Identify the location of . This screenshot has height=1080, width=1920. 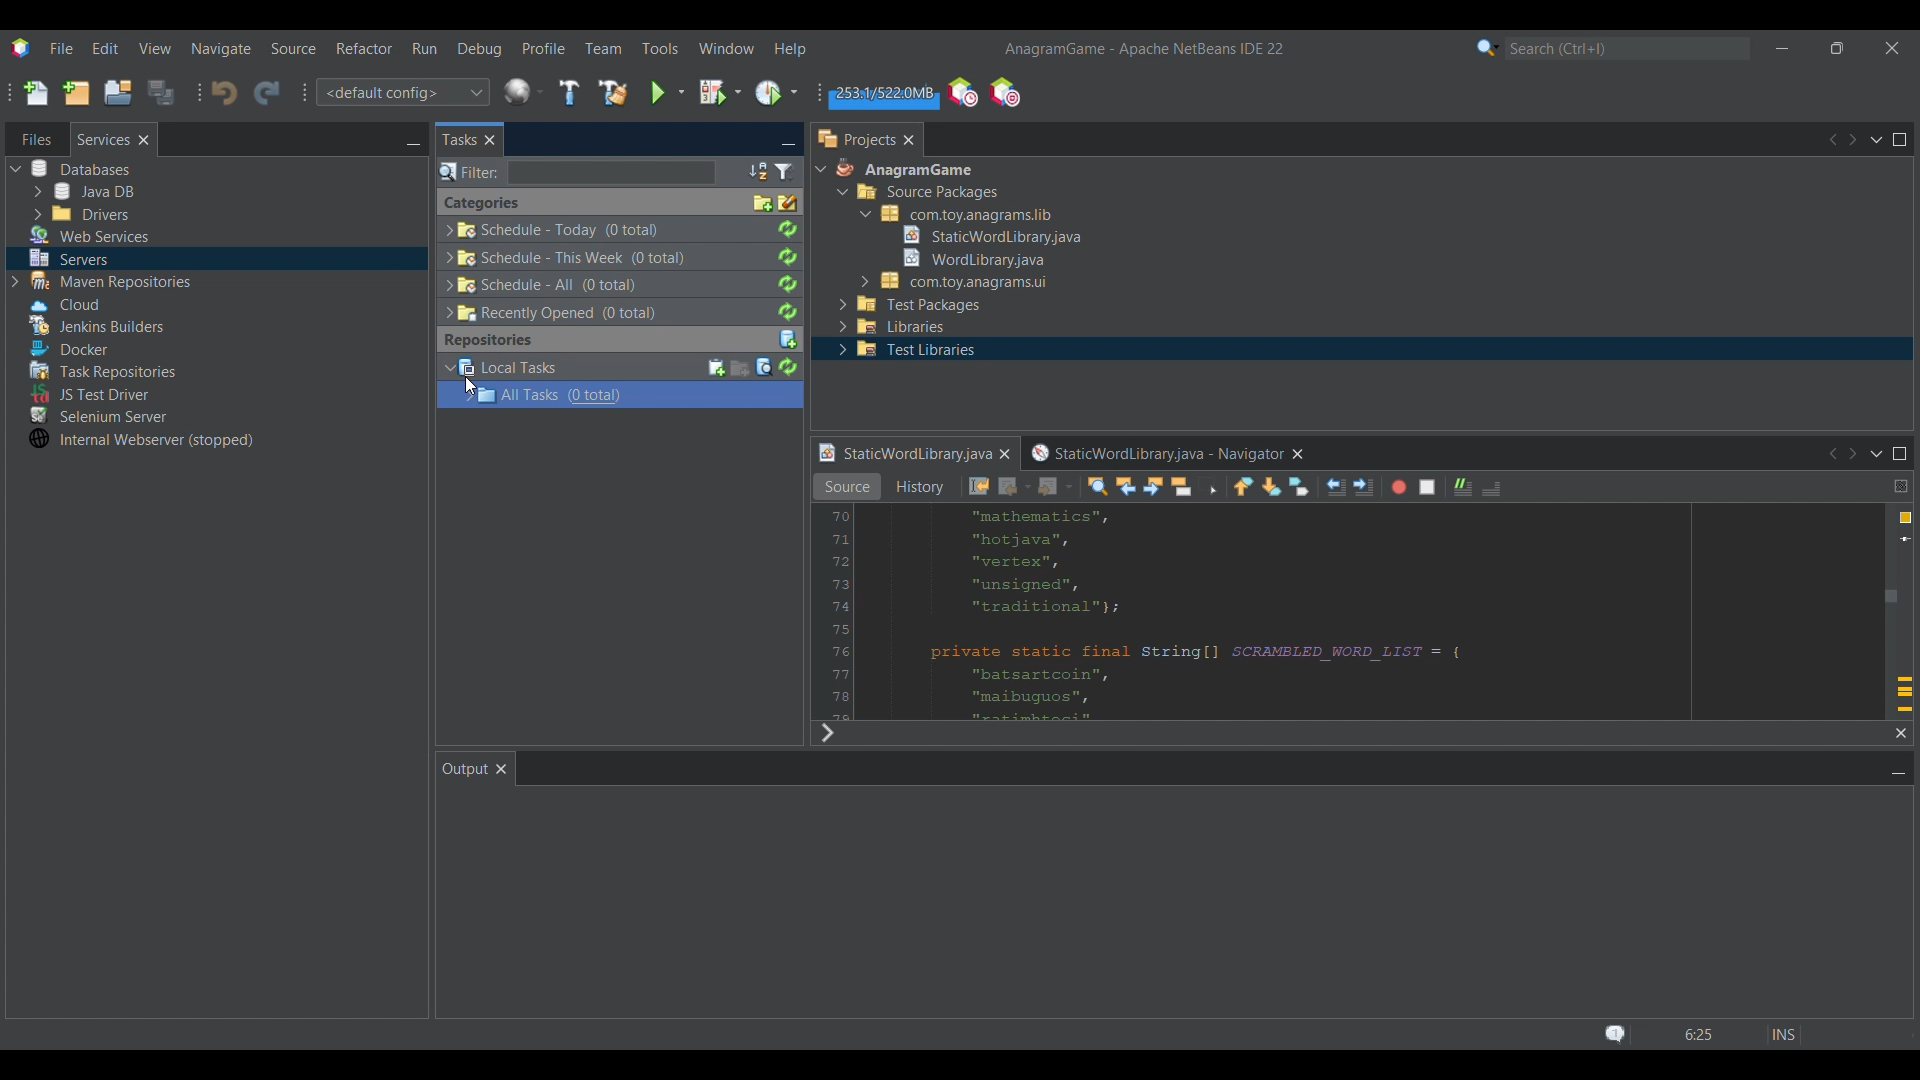
(1196, 484).